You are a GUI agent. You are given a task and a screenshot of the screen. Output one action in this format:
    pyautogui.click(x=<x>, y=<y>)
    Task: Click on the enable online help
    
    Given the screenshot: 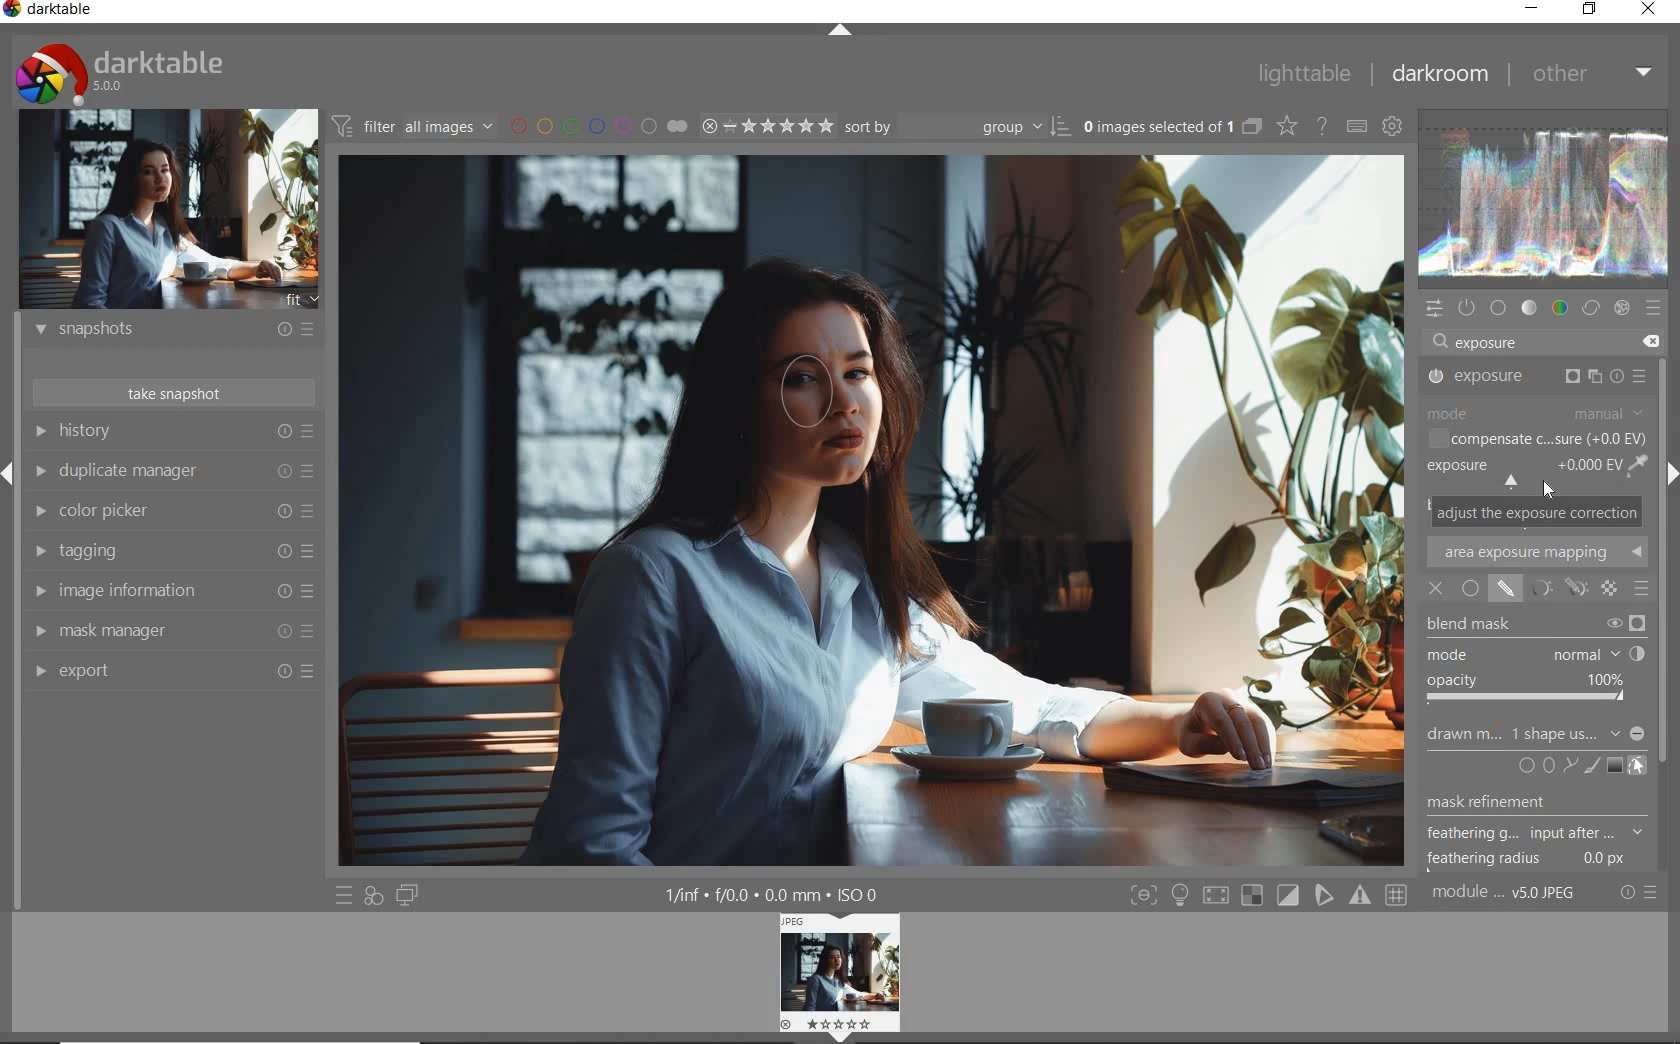 What is the action you would take?
    pyautogui.click(x=1323, y=126)
    